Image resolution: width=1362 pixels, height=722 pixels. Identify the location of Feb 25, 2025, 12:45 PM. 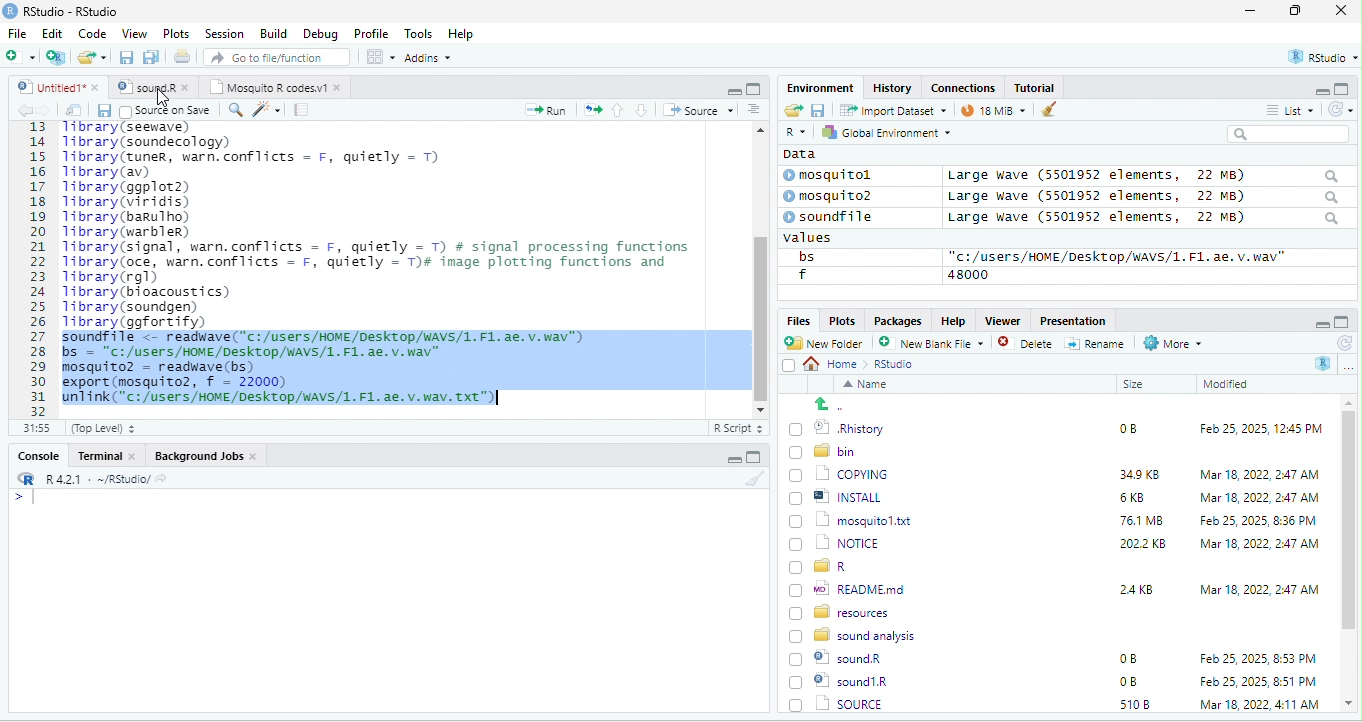
(1261, 431).